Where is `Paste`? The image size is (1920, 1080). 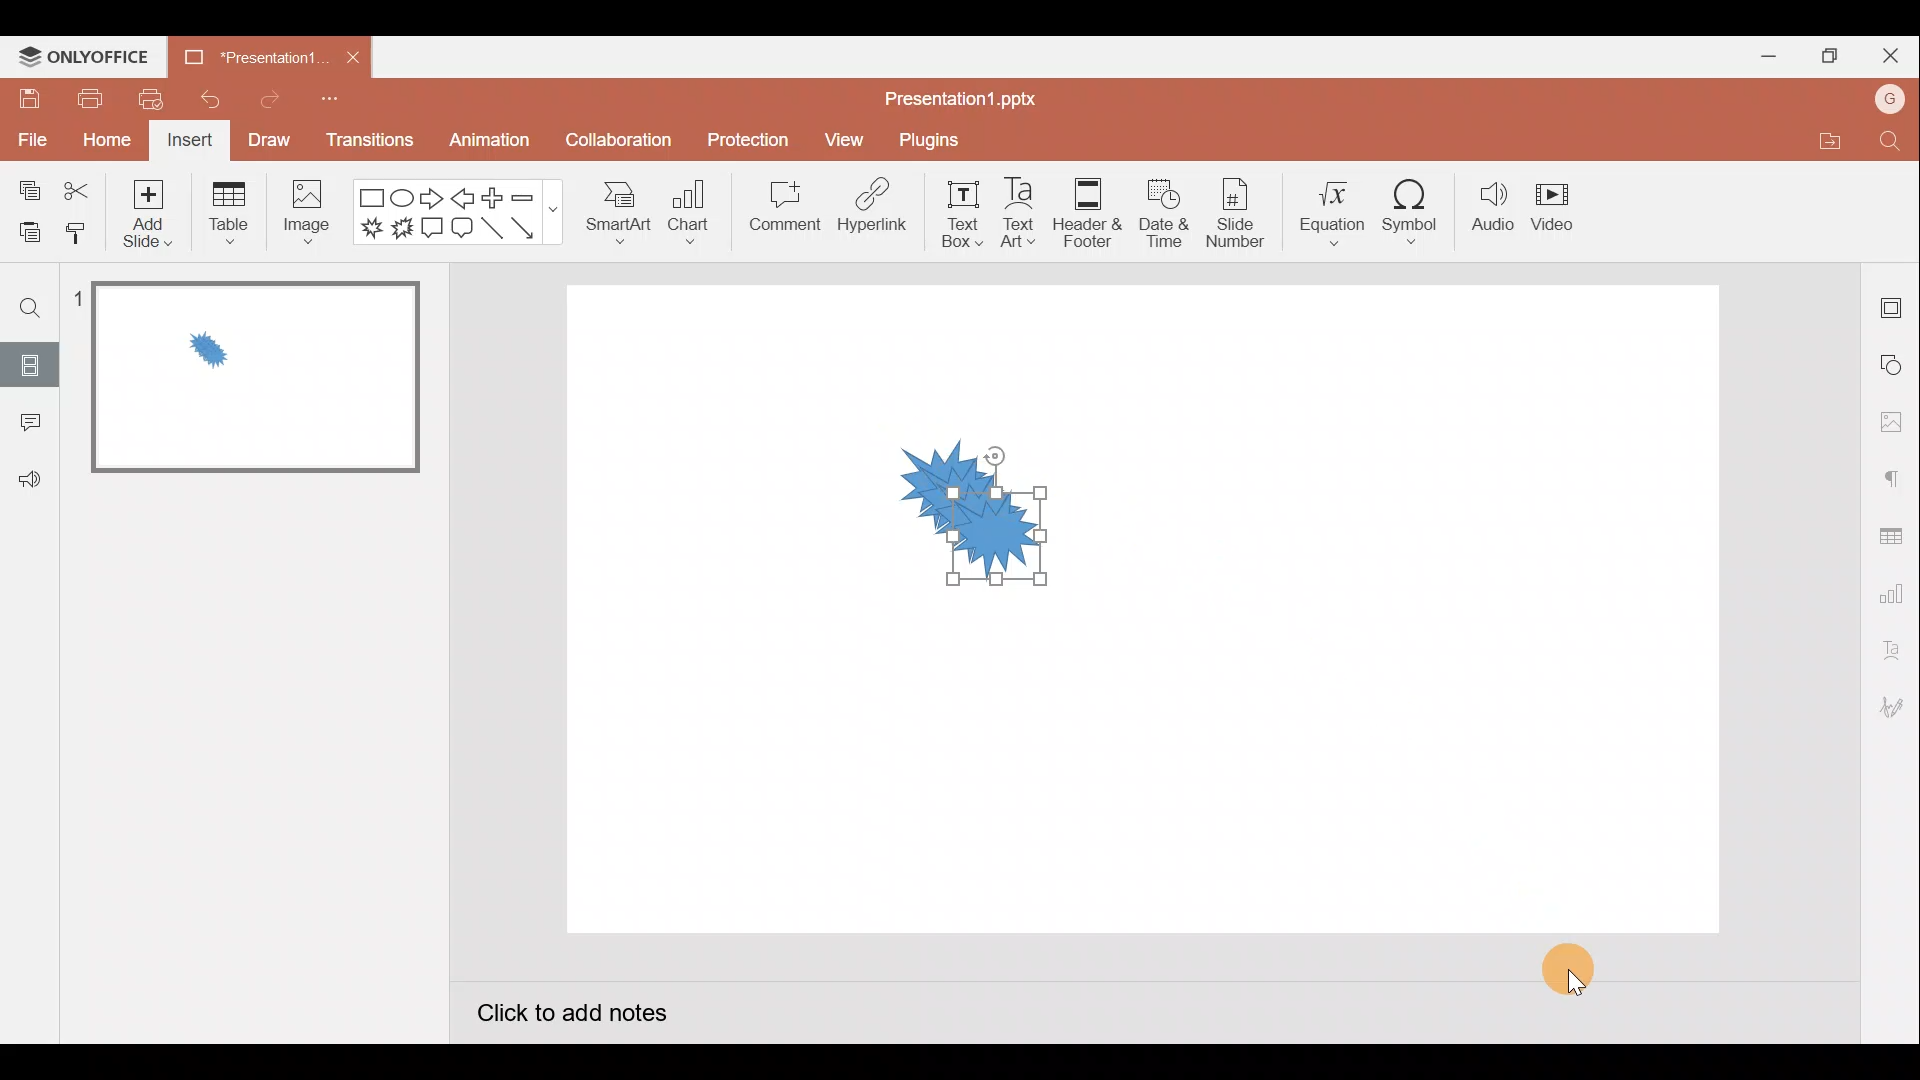 Paste is located at coordinates (28, 235).